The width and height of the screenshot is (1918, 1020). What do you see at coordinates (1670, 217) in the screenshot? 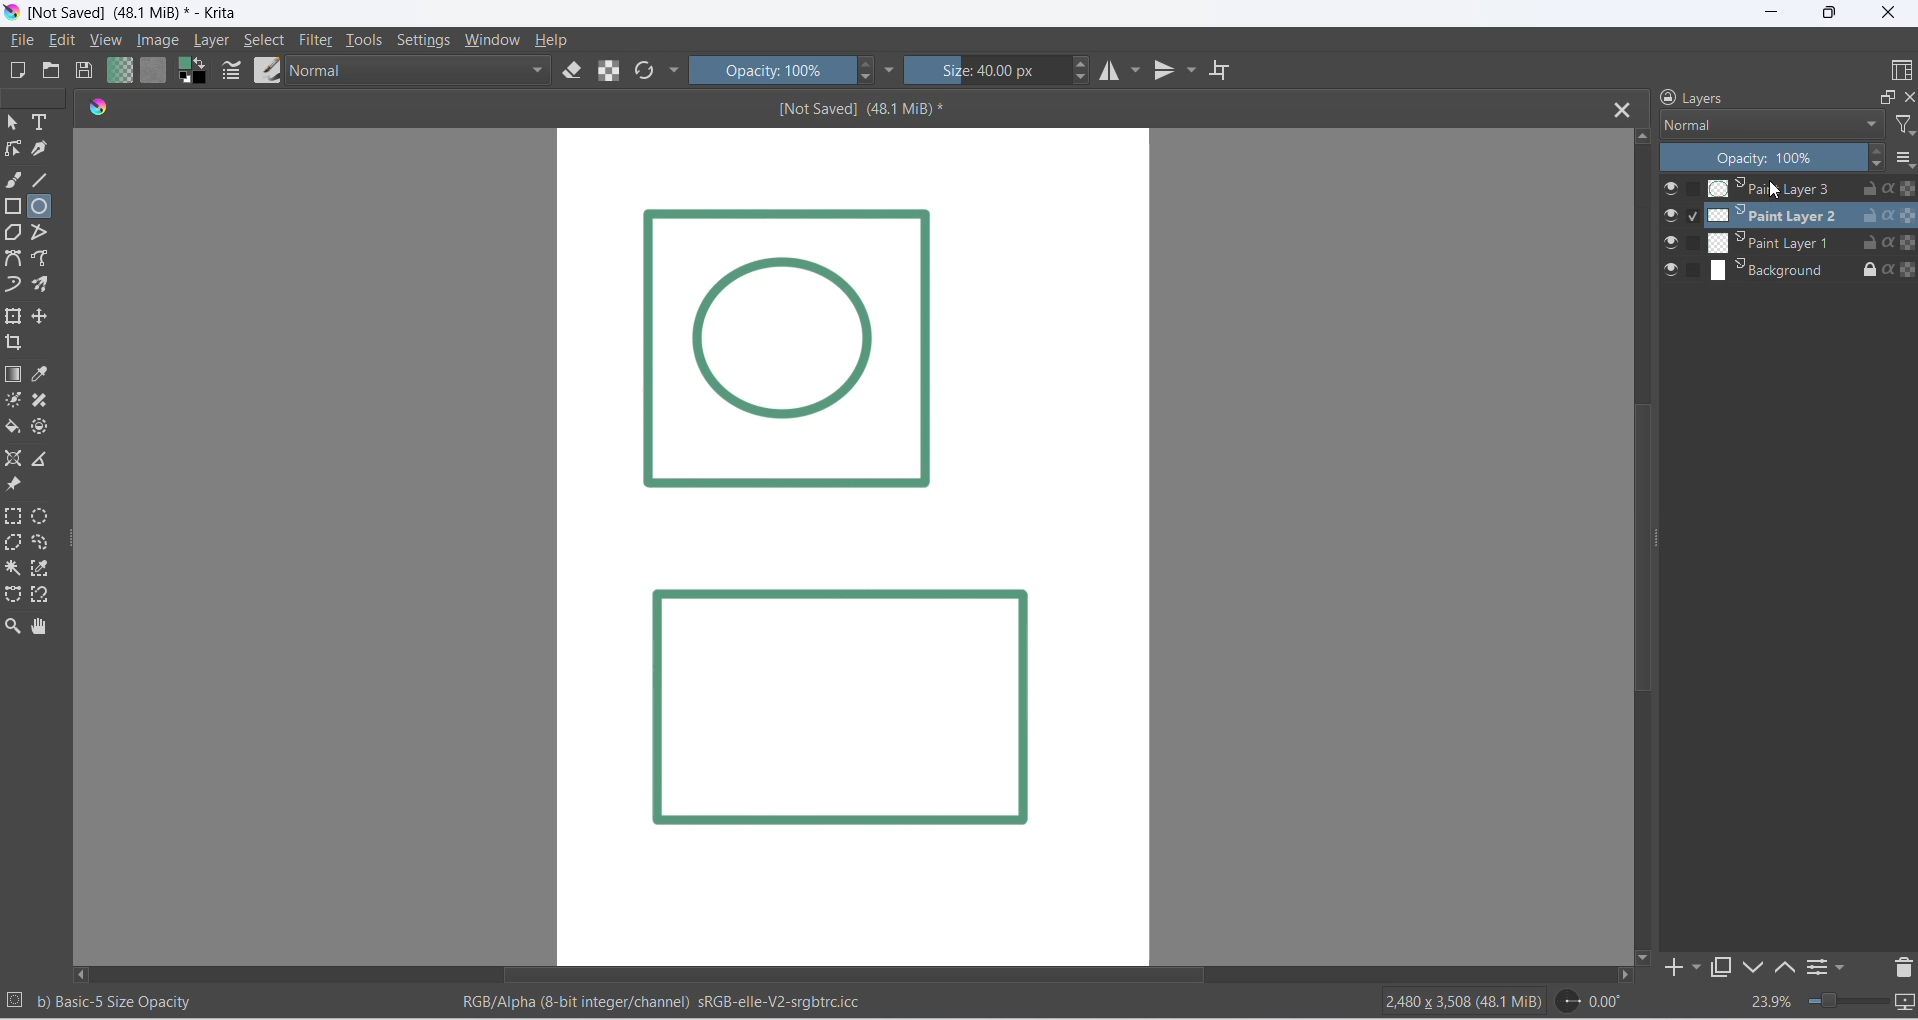
I see `visibilty` at bounding box center [1670, 217].